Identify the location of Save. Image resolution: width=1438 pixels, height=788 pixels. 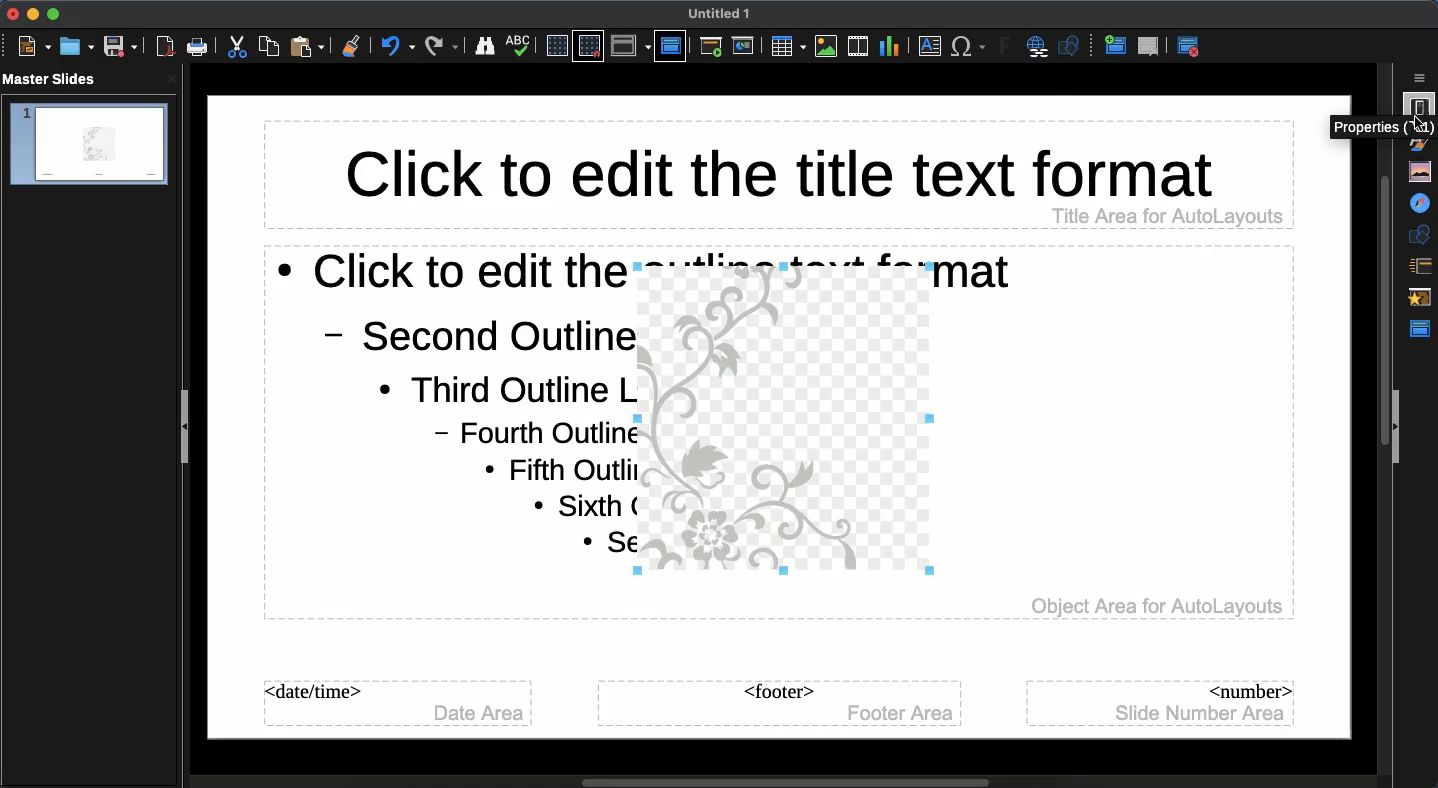
(119, 47).